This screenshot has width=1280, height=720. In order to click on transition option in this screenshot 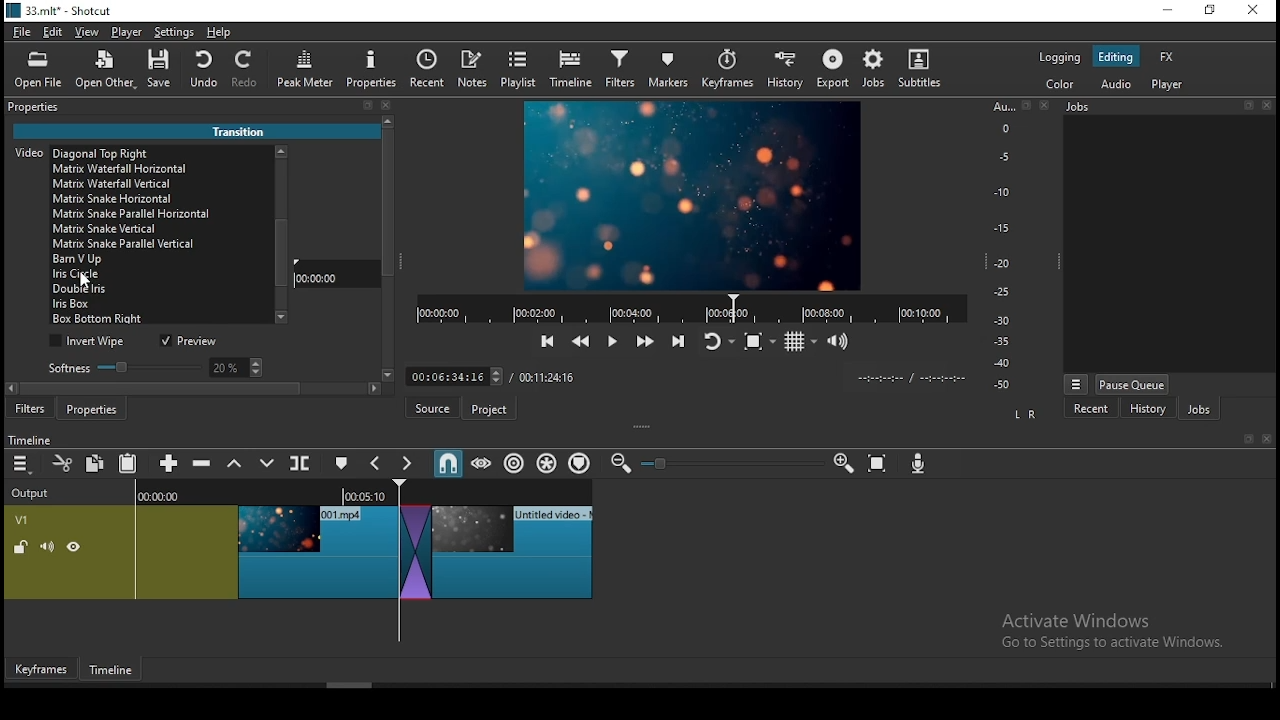, I will do `click(159, 182)`.